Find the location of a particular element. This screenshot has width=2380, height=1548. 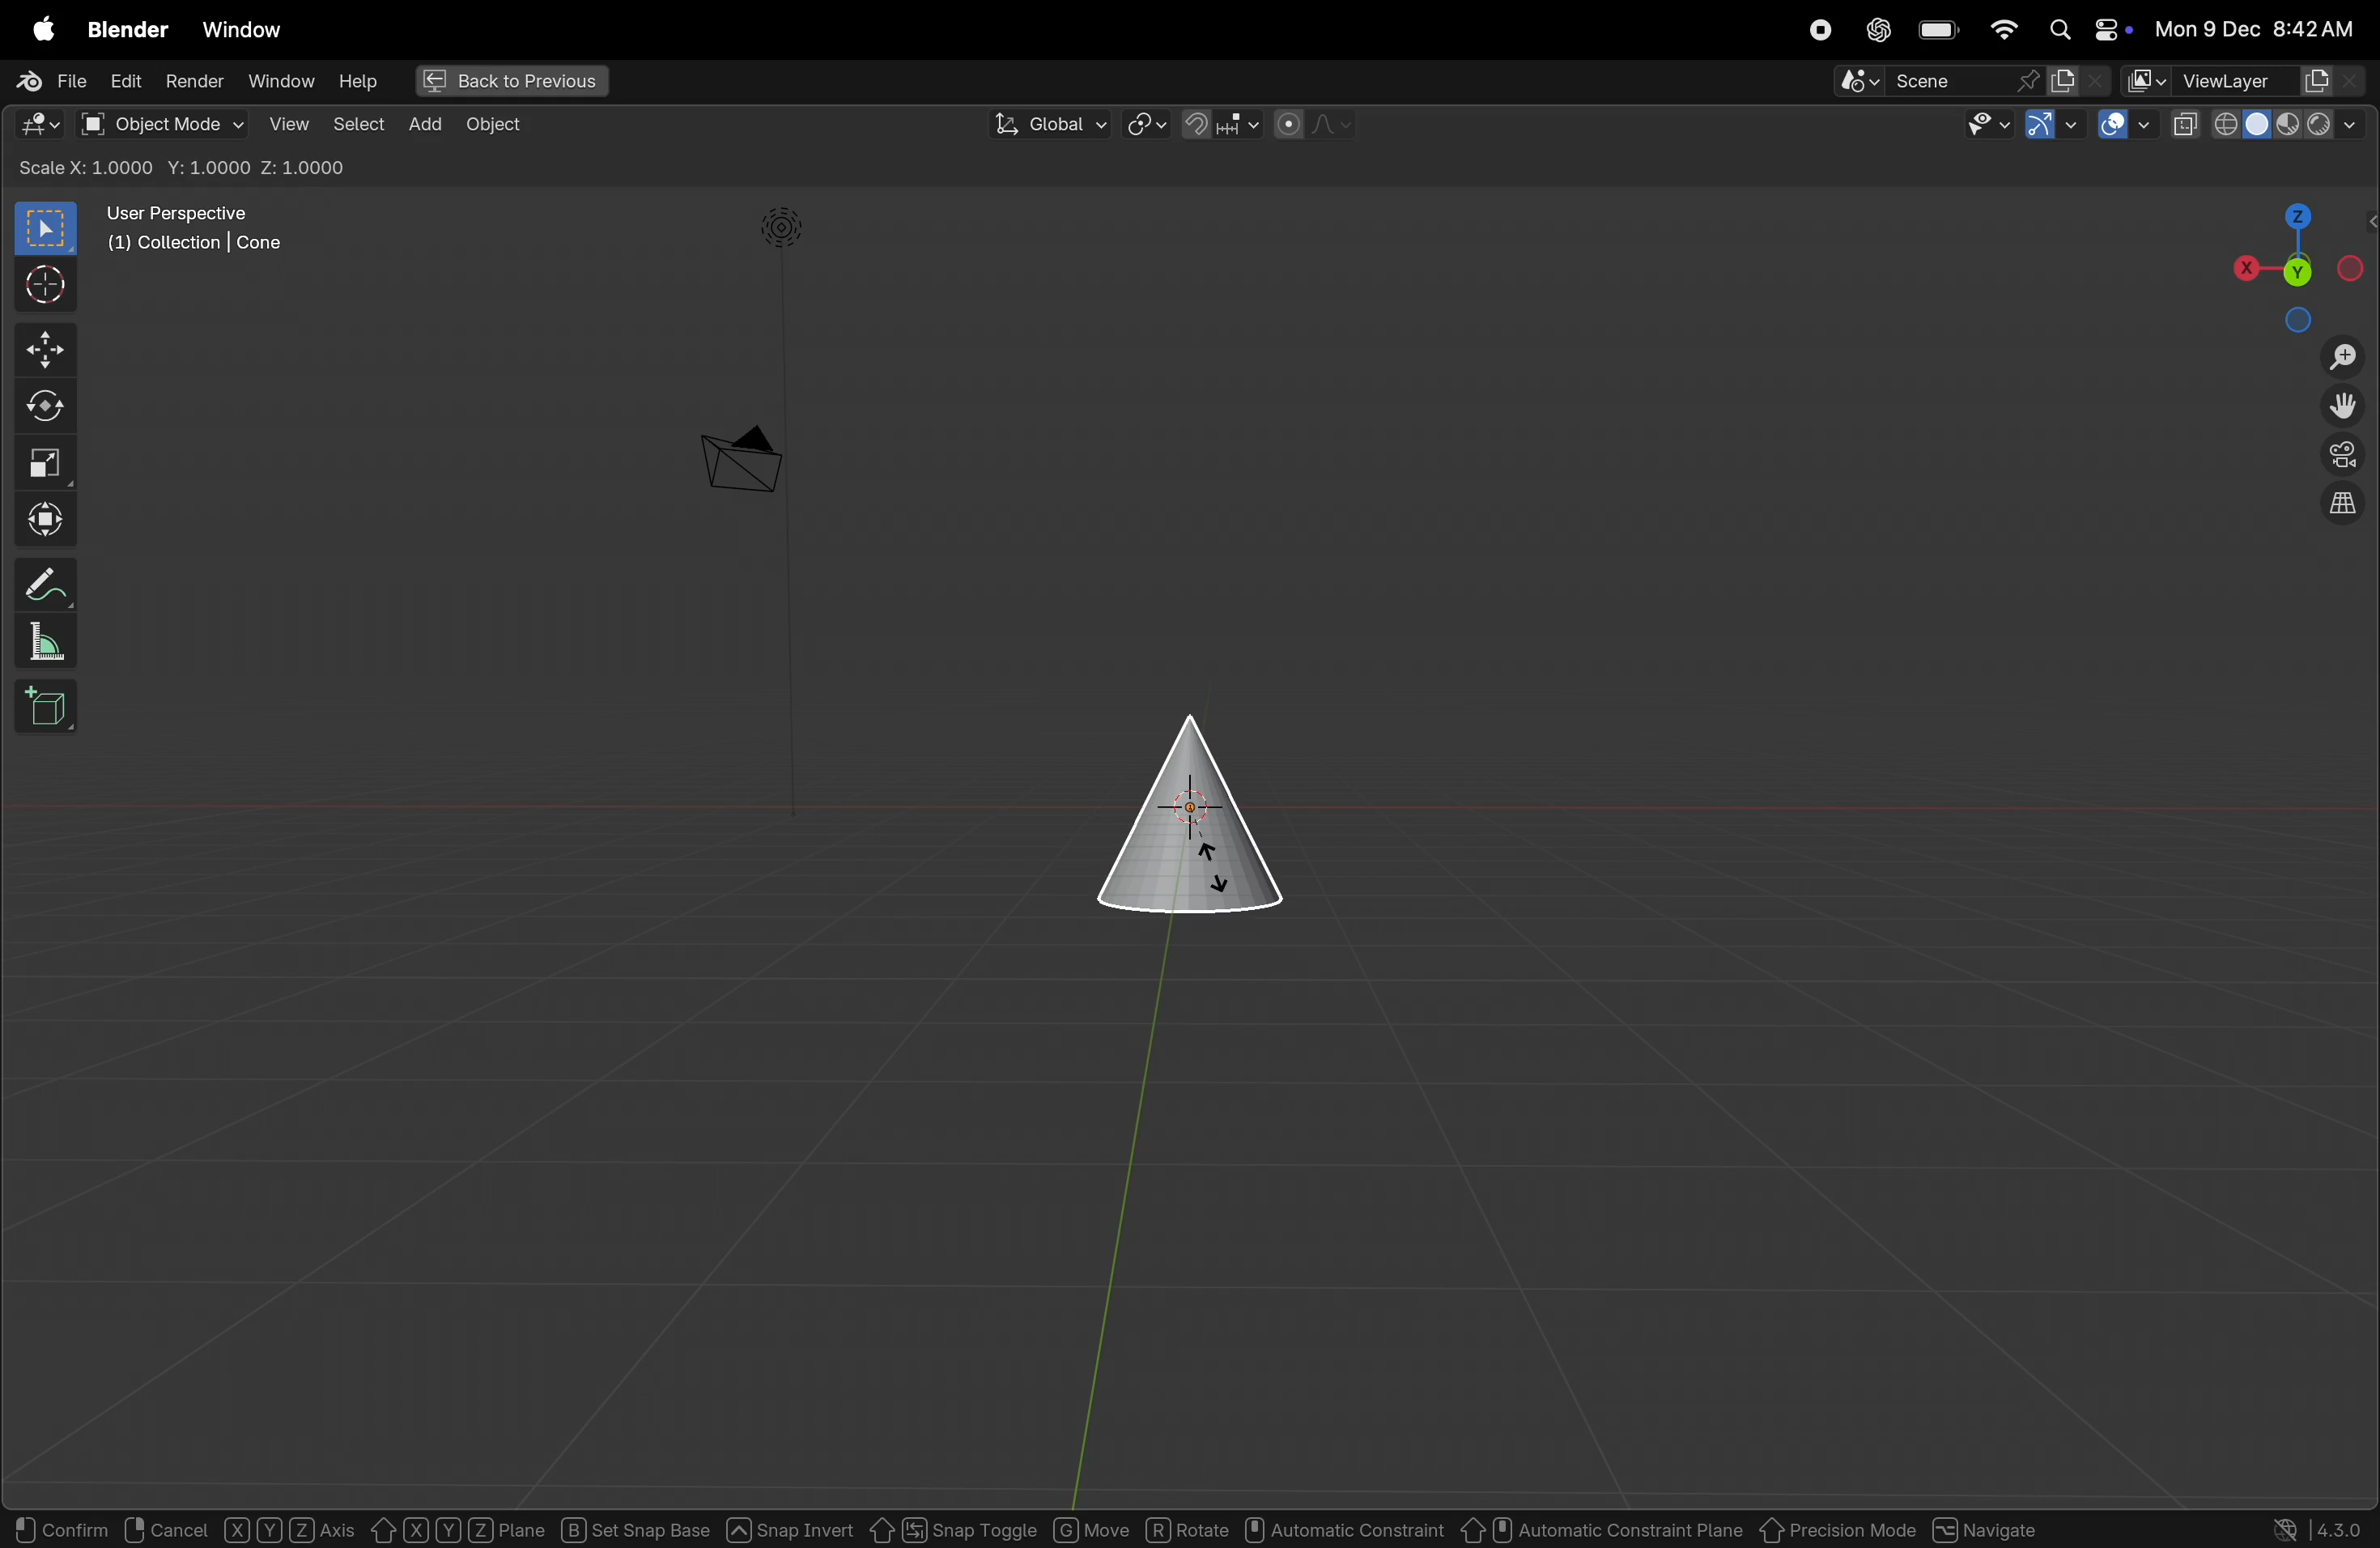

Transform is located at coordinates (44, 517).